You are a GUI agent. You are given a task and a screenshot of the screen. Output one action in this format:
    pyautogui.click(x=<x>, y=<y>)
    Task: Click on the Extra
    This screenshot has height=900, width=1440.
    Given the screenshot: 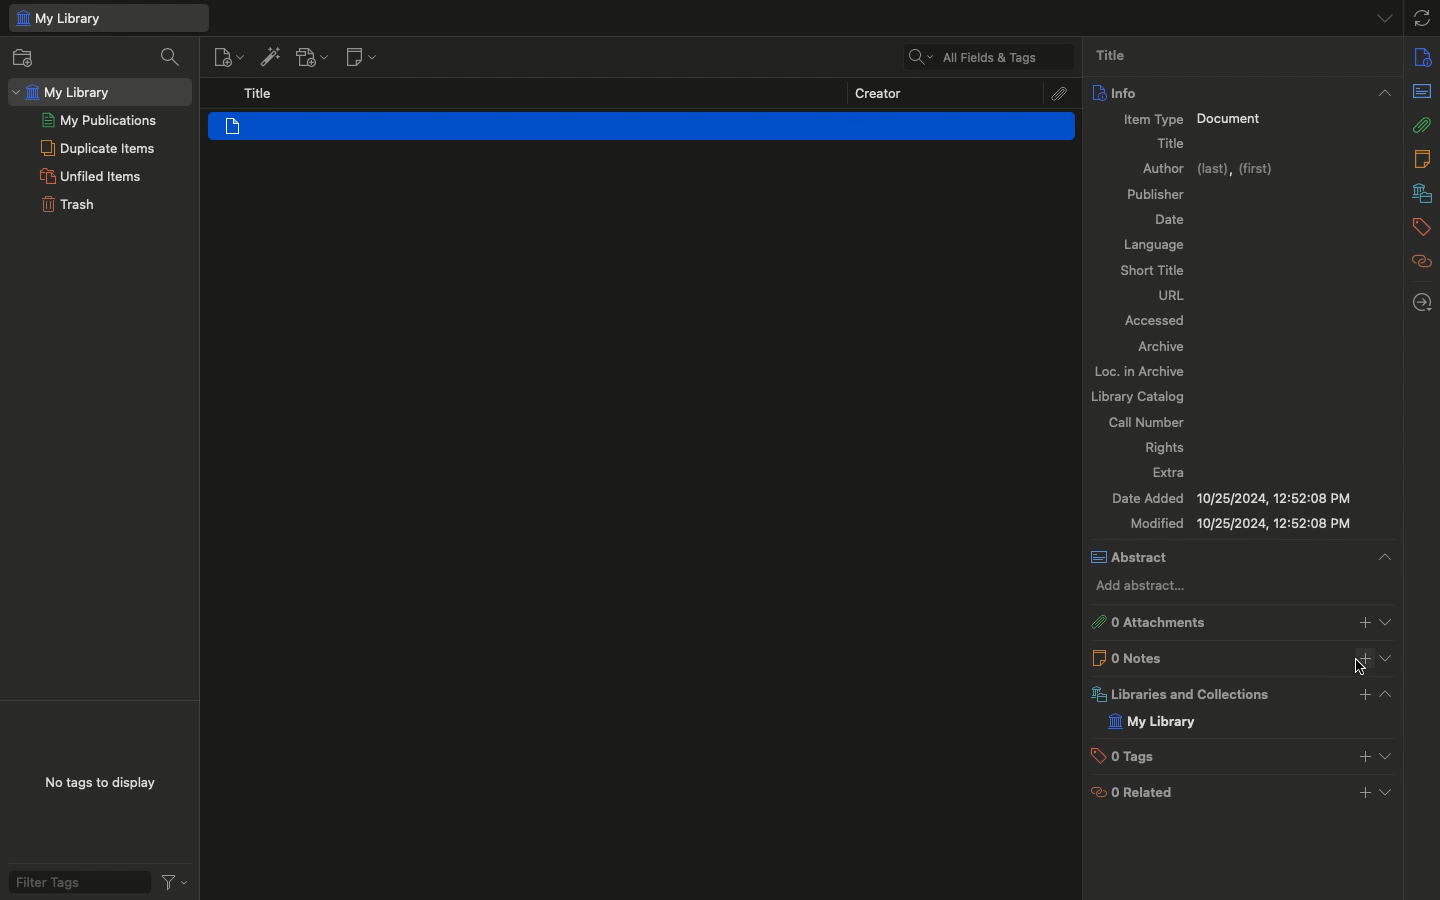 What is the action you would take?
    pyautogui.click(x=1169, y=472)
    